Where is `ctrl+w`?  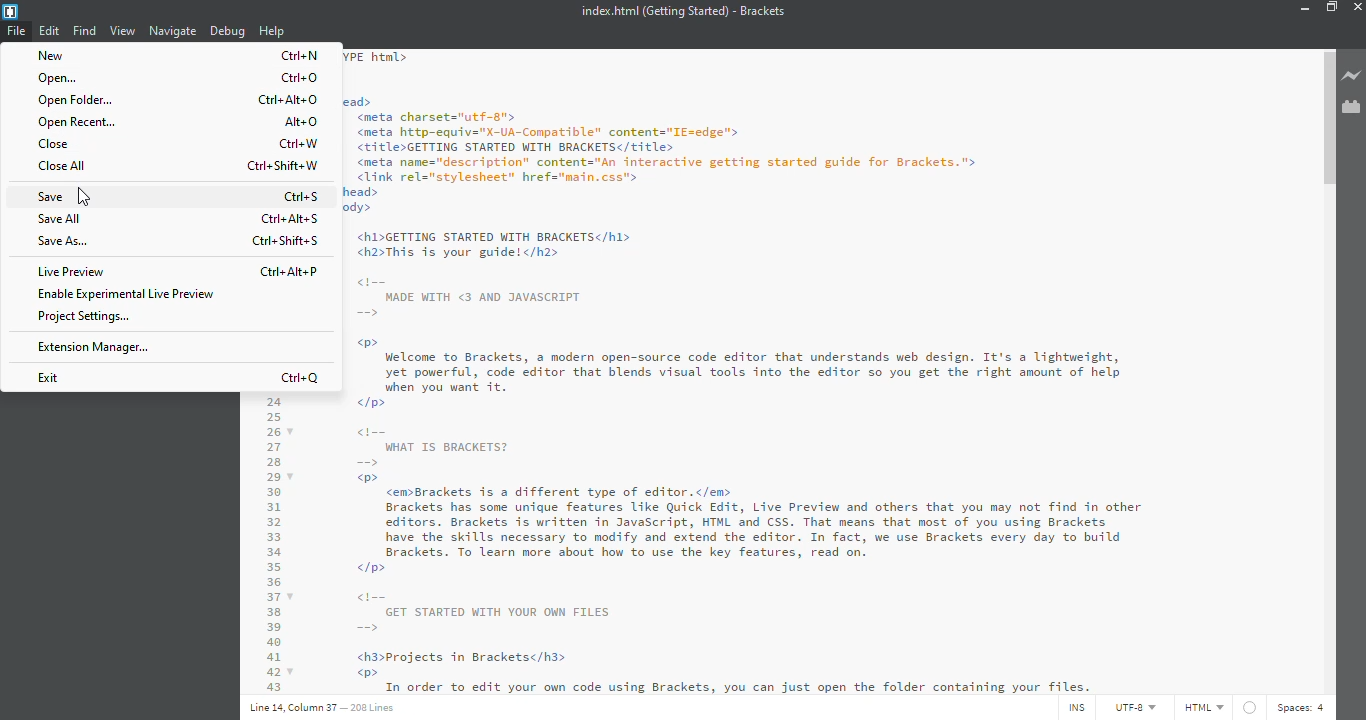
ctrl+w is located at coordinates (298, 144).